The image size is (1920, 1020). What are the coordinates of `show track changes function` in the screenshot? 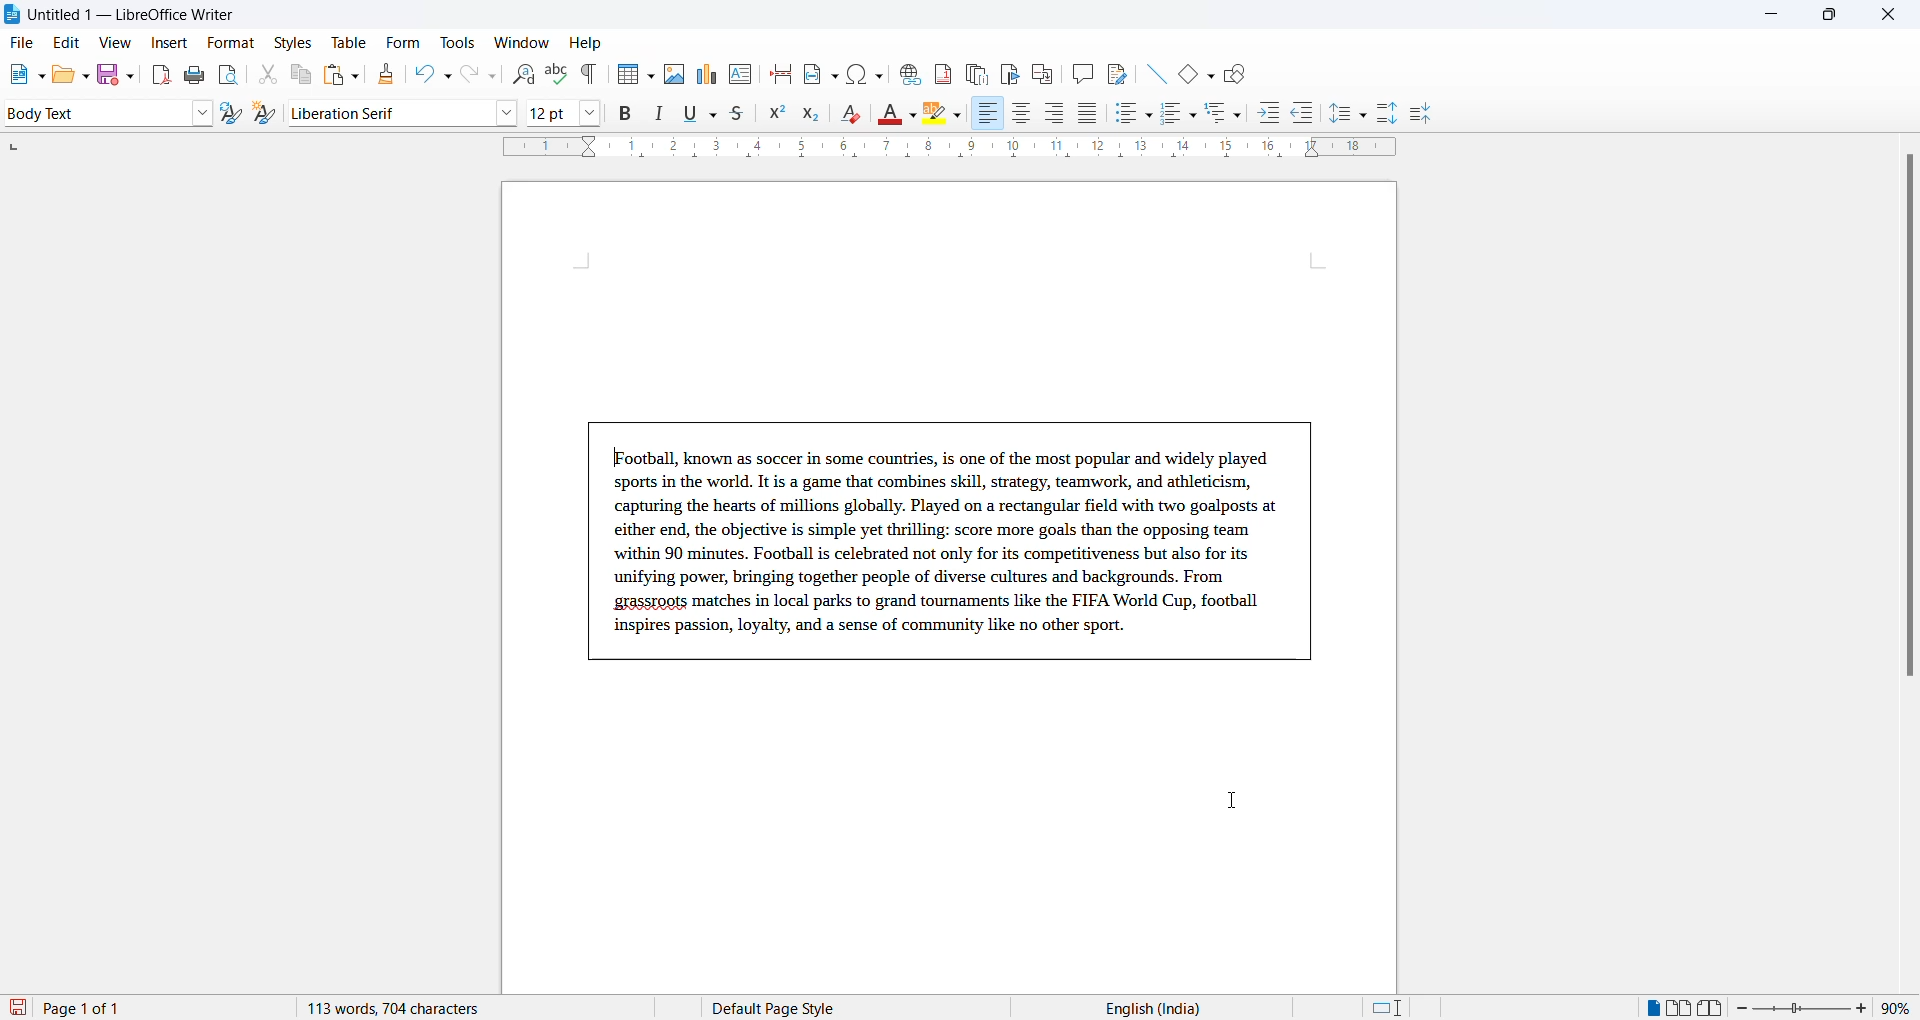 It's located at (1042, 72).